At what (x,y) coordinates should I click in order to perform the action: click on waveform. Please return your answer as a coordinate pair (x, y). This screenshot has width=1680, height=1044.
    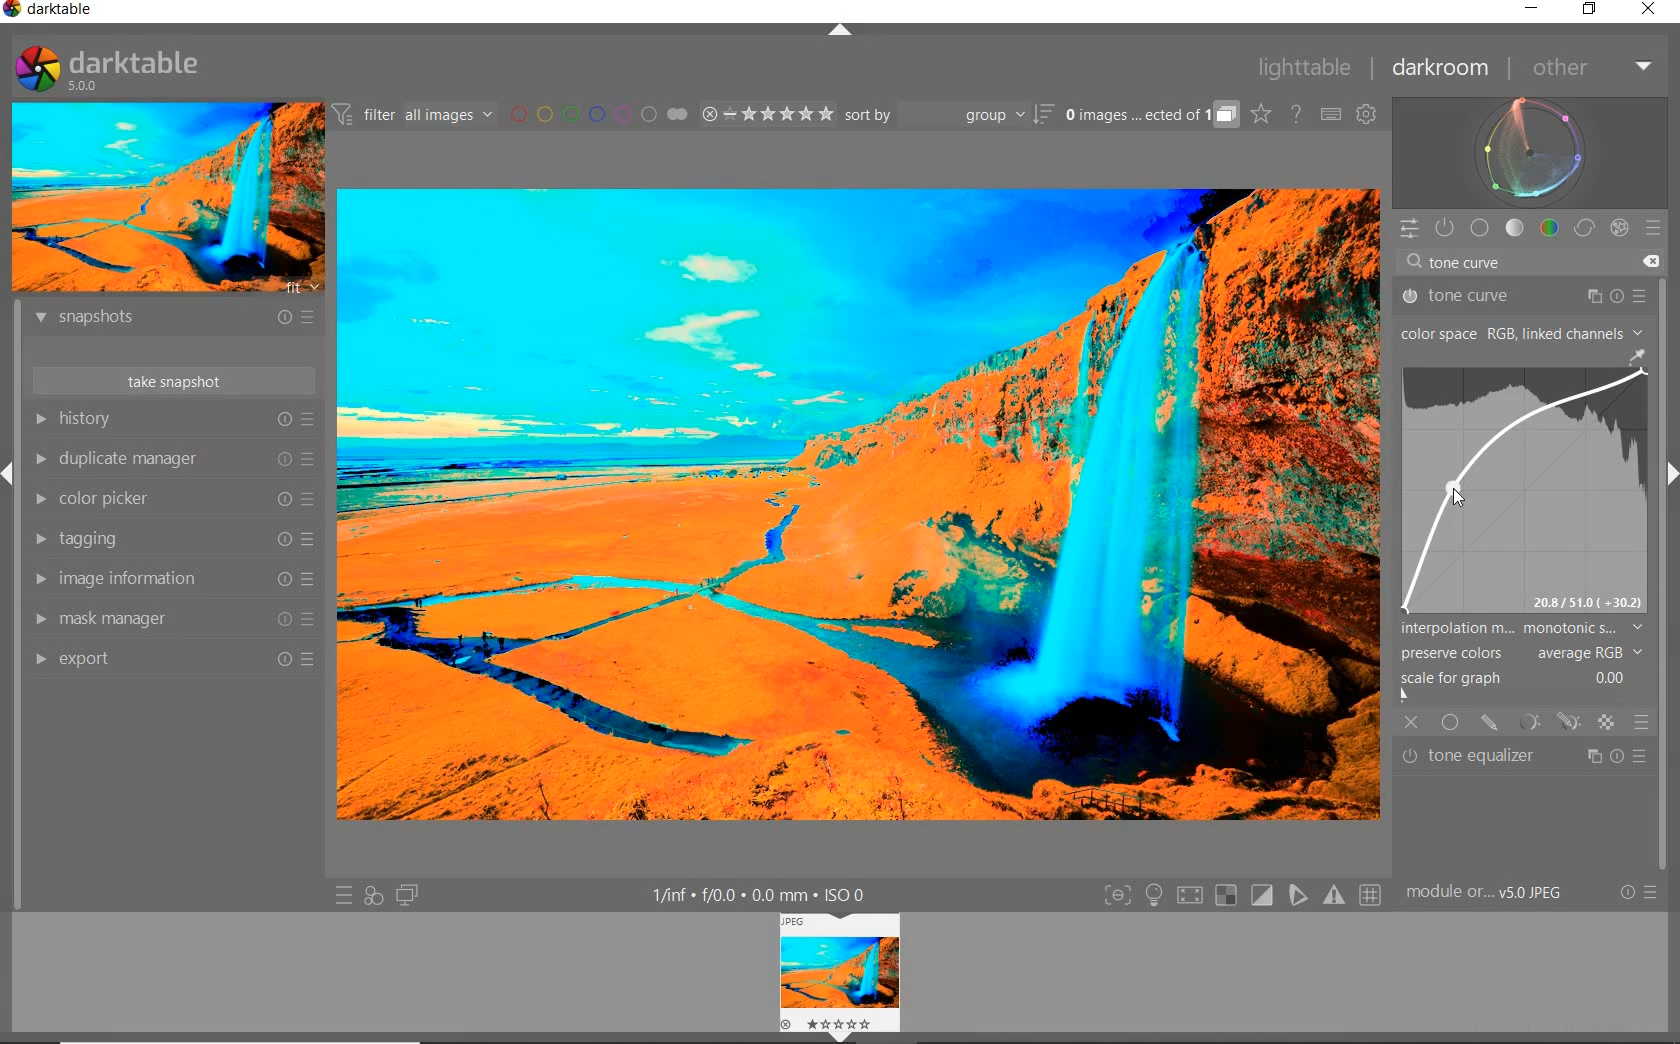
    Looking at the image, I should click on (1531, 152).